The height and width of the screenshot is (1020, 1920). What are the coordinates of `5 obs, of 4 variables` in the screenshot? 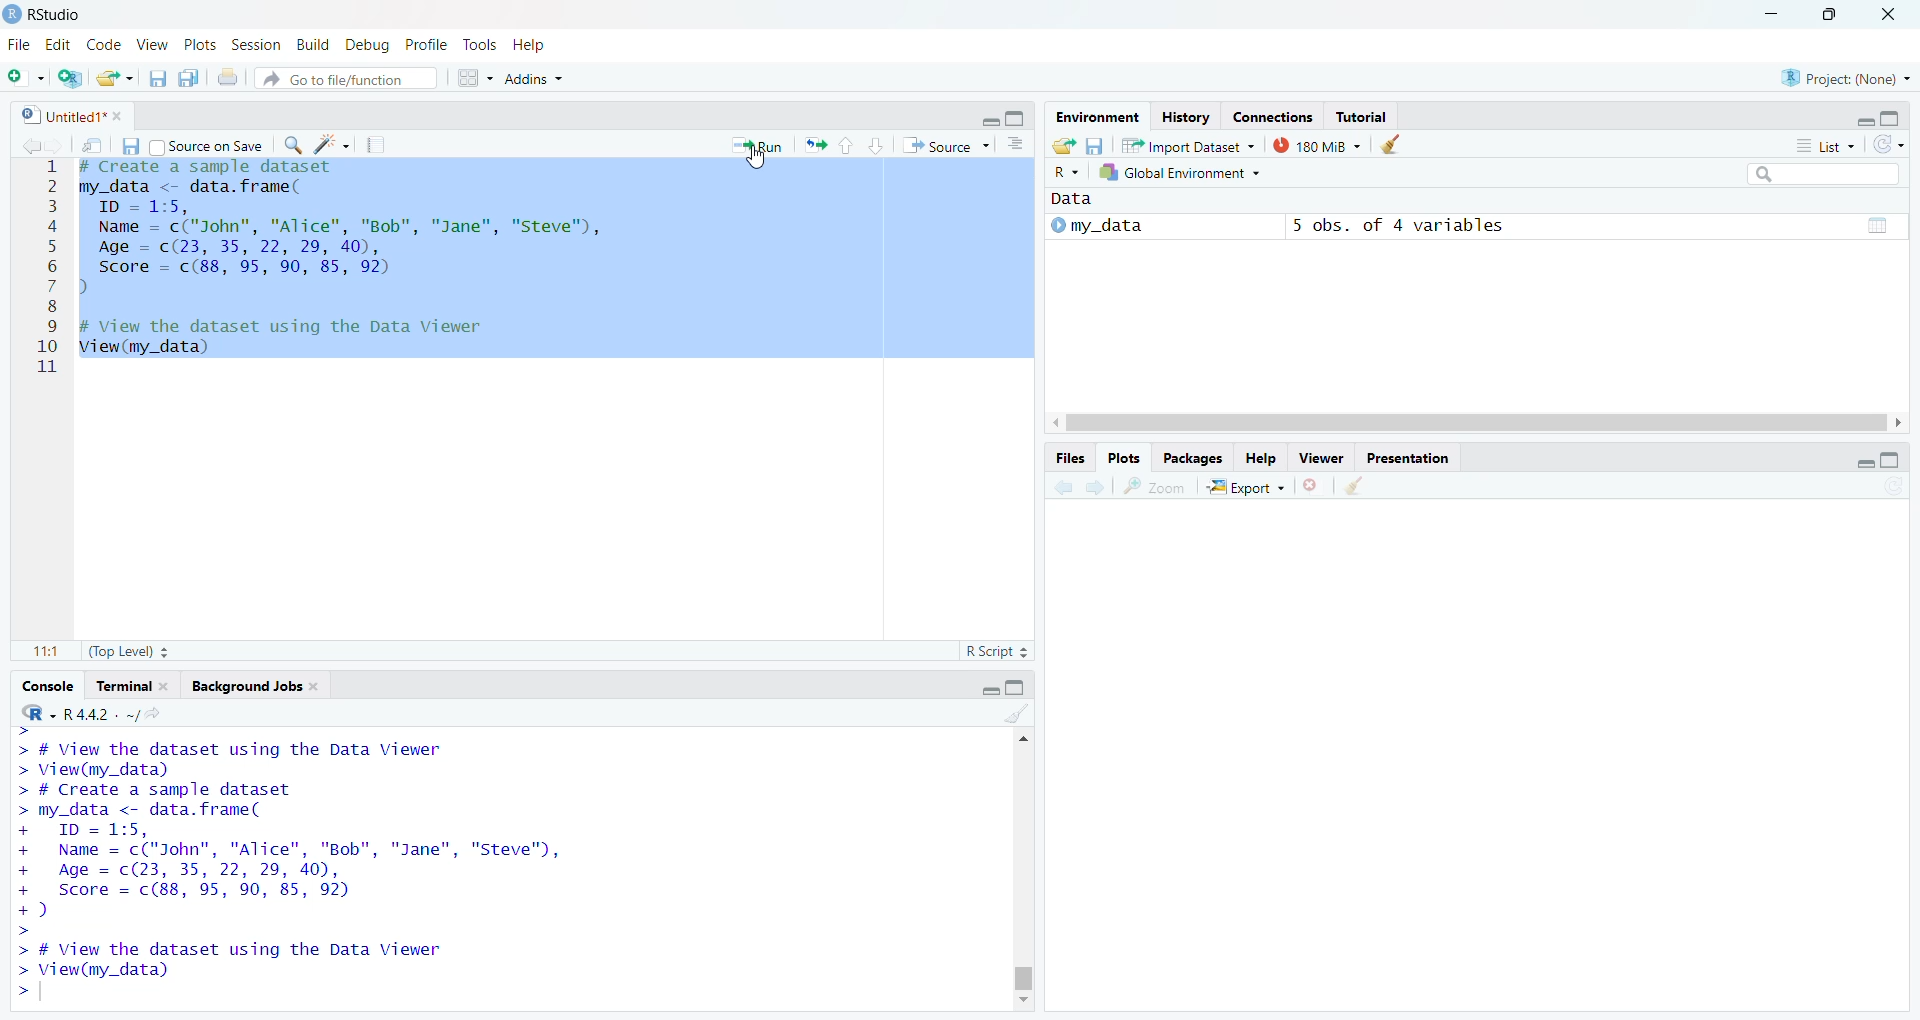 It's located at (1400, 224).